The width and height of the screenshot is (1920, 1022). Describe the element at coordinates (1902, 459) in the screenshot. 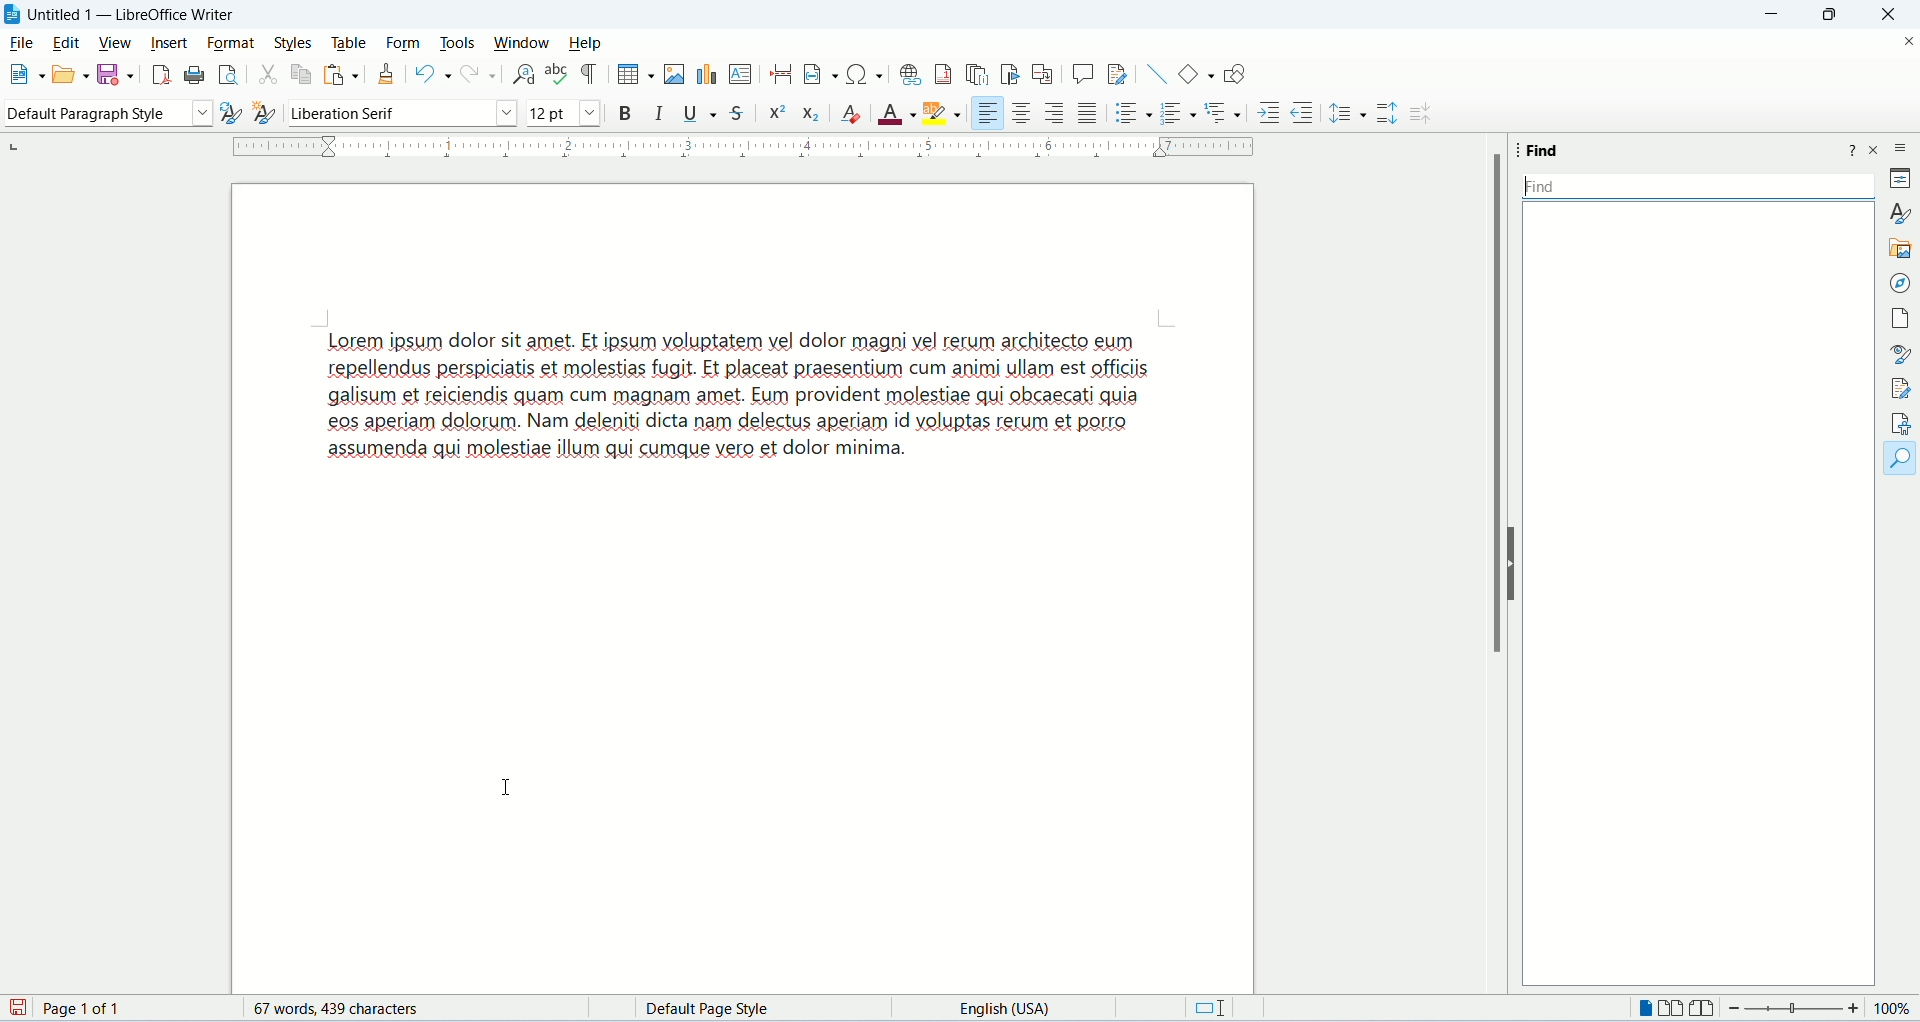

I see `find` at that location.